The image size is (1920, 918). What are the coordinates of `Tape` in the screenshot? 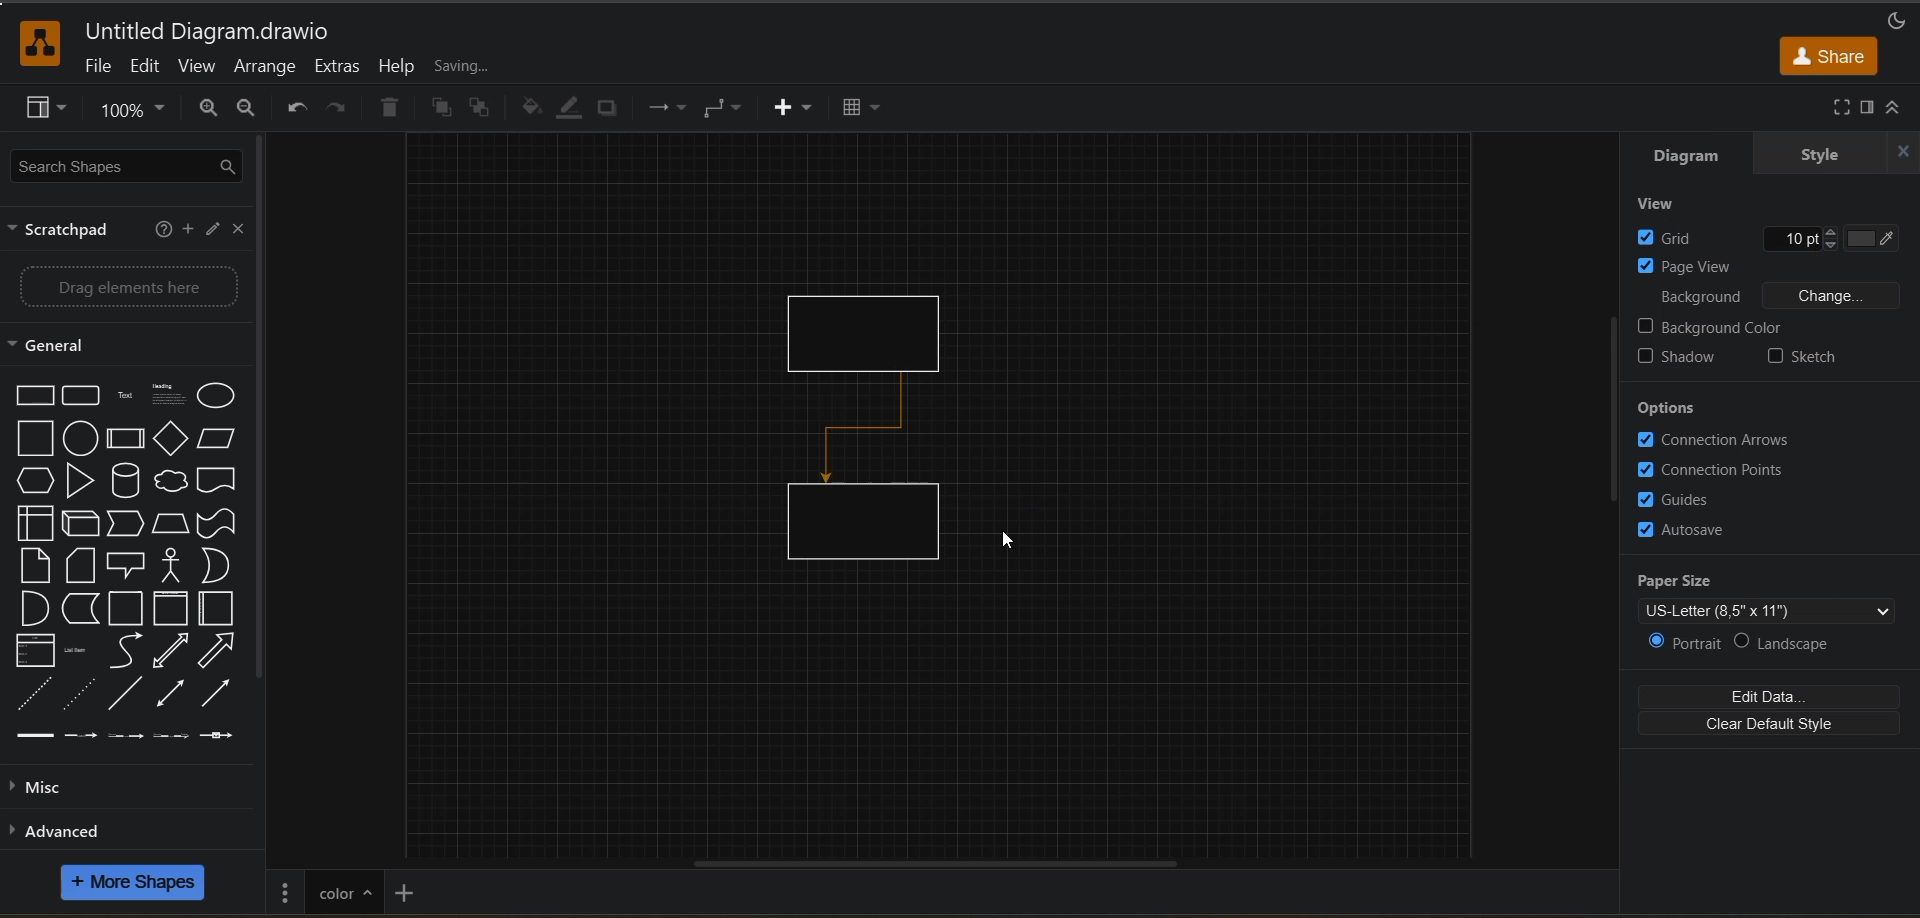 It's located at (218, 524).